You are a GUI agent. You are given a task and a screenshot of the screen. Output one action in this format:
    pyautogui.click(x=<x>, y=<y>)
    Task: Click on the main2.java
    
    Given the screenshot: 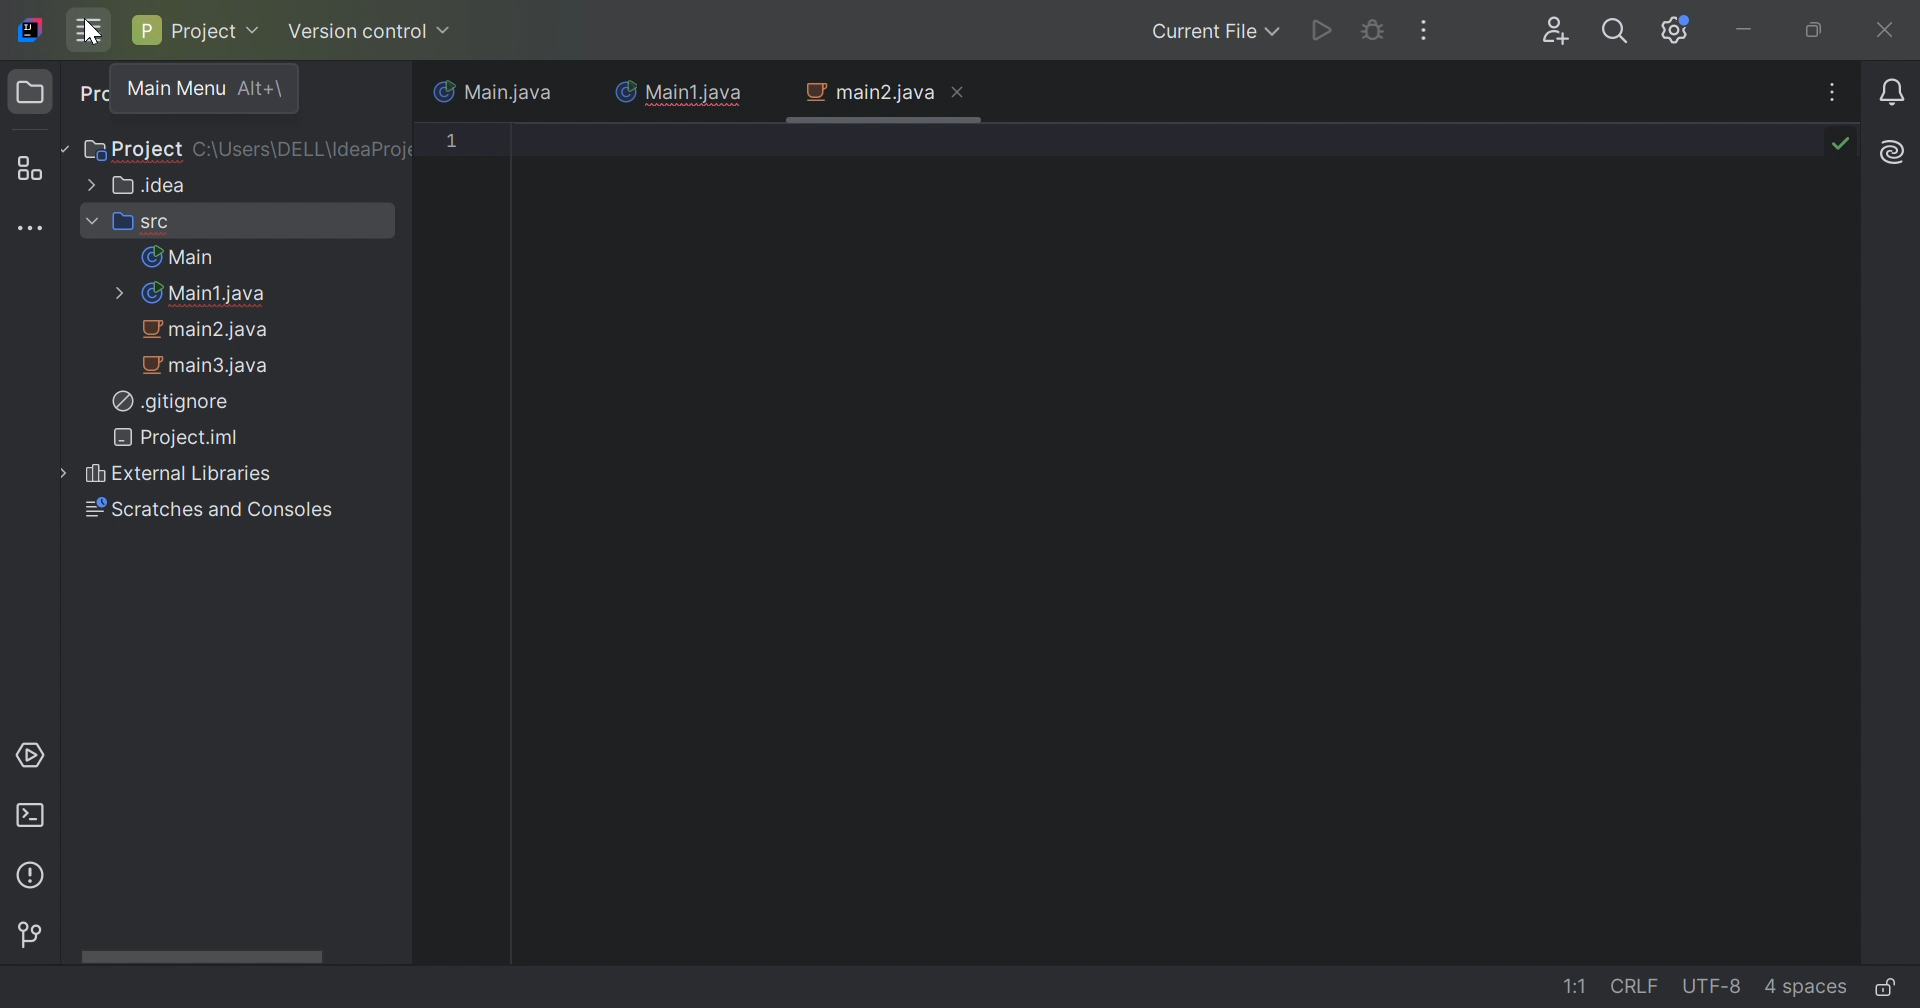 What is the action you would take?
    pyautogui.click(x=208, y=330)
    